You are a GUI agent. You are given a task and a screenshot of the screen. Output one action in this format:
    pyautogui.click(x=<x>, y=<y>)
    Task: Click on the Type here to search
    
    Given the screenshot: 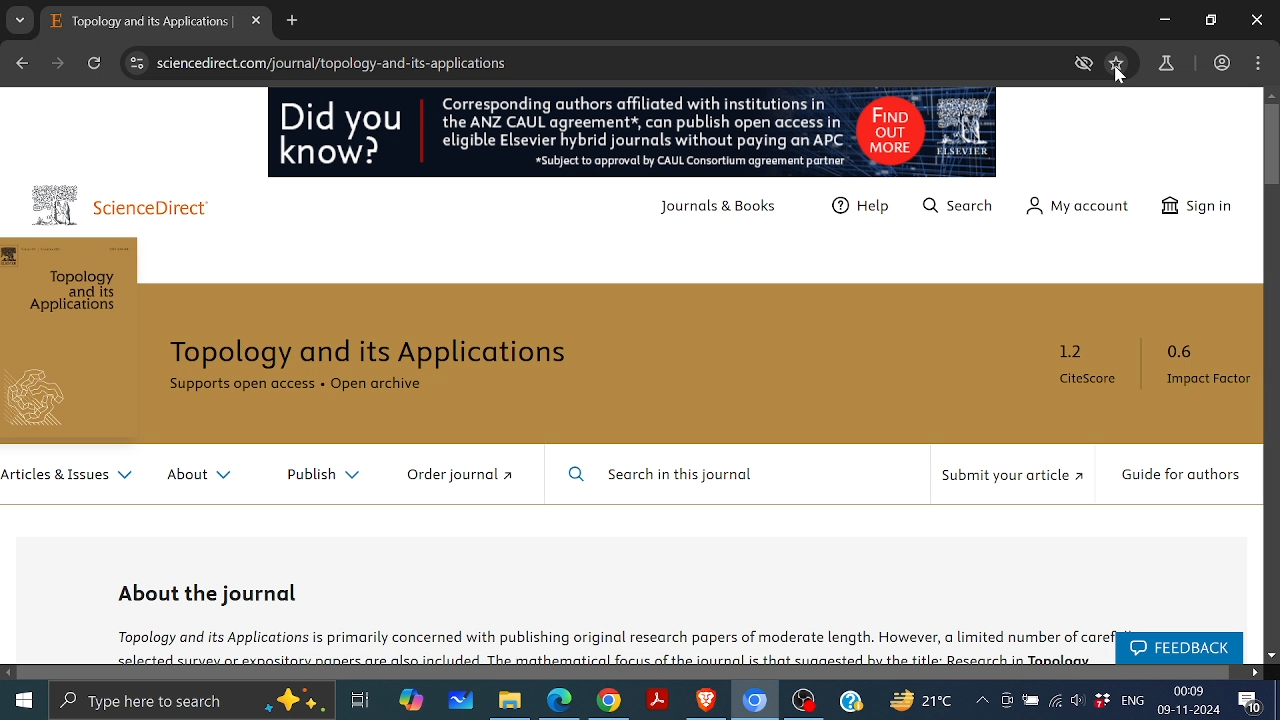 What is the action you would take?
    pyautogui.click(x=185, y=700)
    